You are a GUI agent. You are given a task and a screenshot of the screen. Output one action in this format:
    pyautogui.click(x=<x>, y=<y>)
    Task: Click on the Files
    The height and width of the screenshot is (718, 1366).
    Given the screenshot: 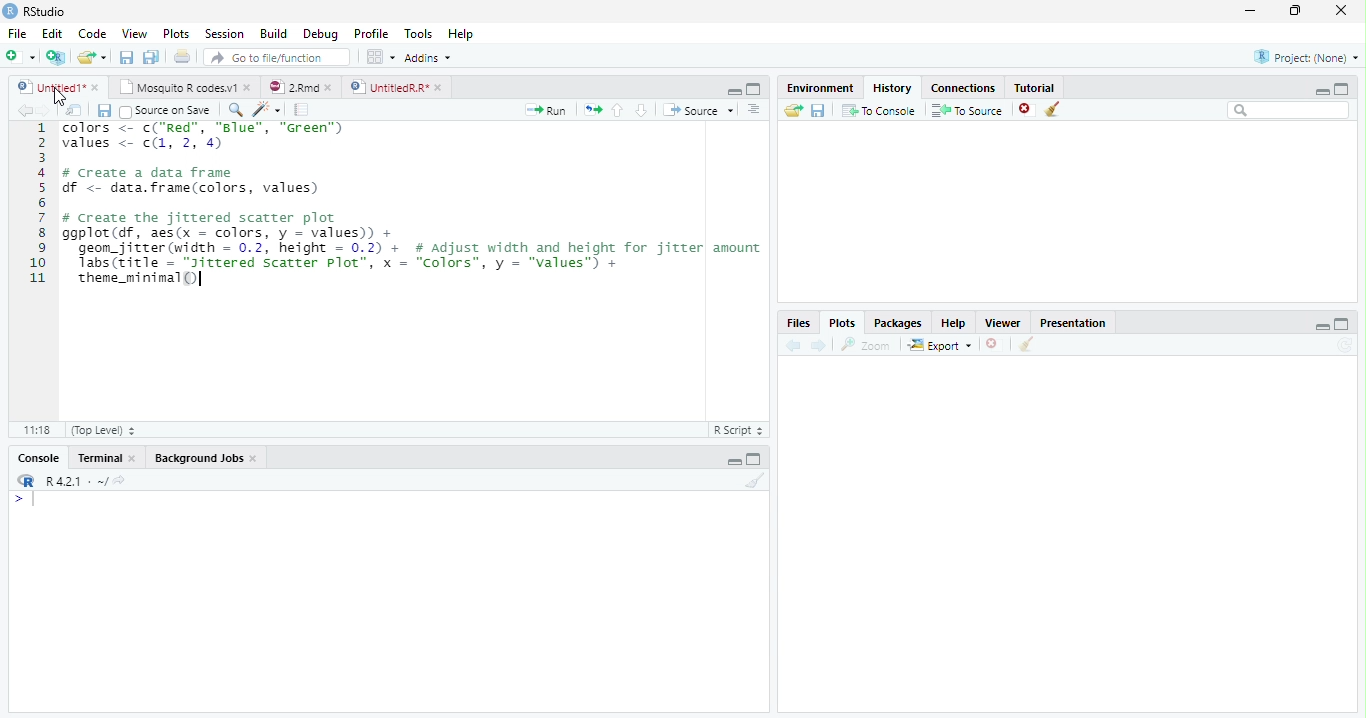 What is the action you would take?
    pyautogui.click(x=799, y=323)
    